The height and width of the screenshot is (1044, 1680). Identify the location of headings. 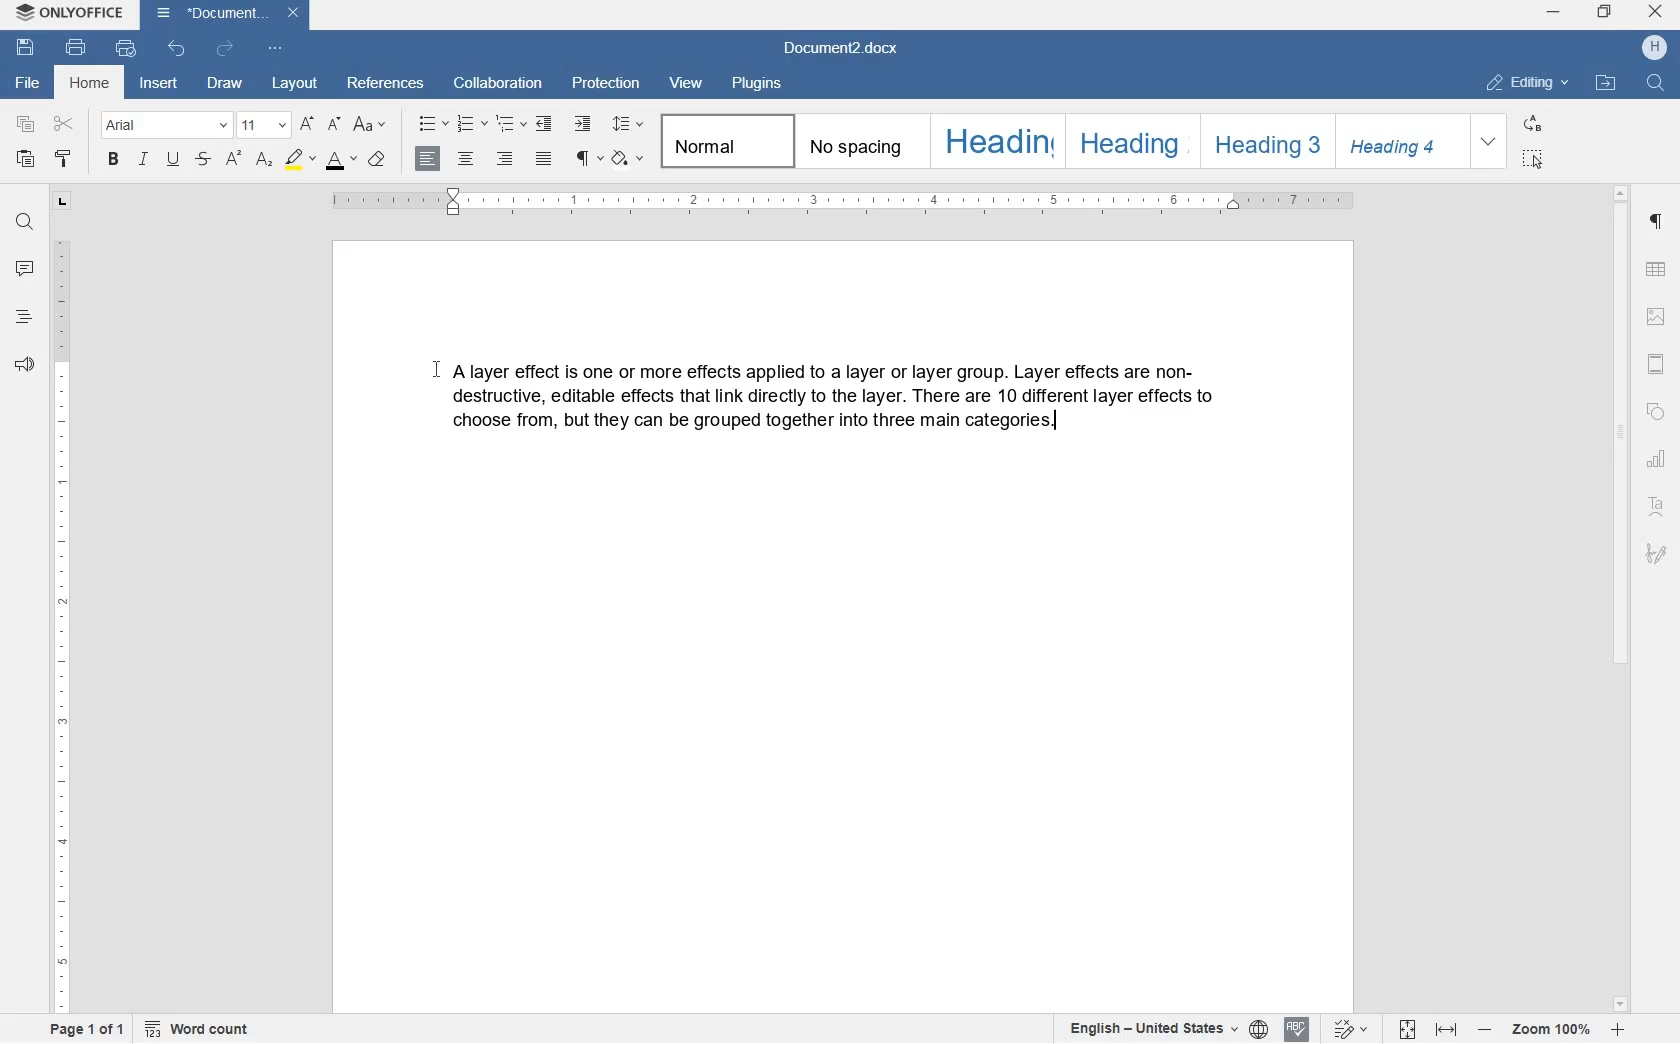
(24, 319).